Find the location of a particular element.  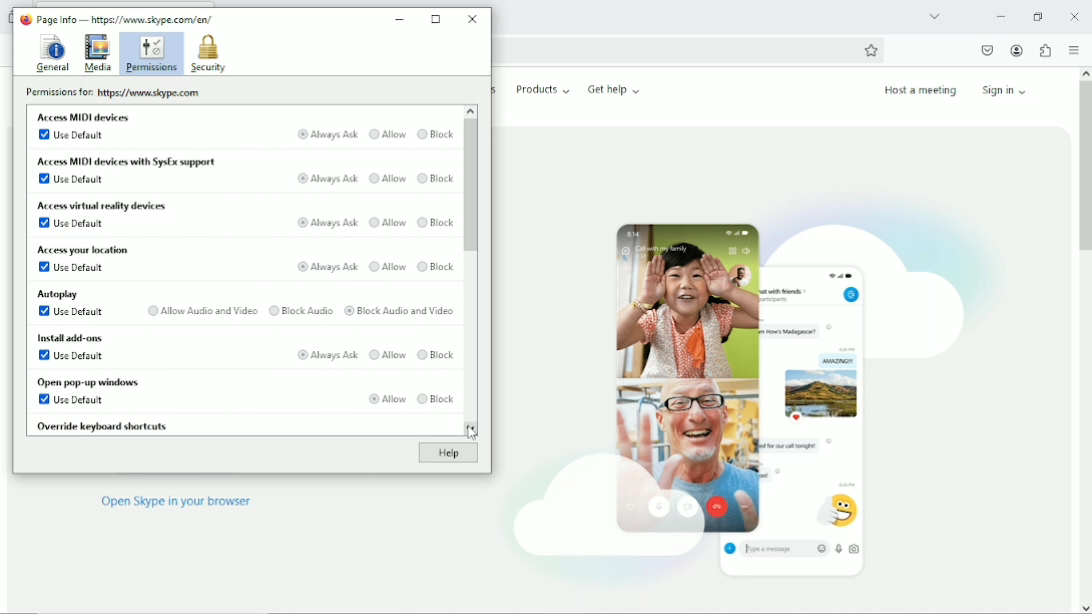

cursor is located at coordinates (470, 429).